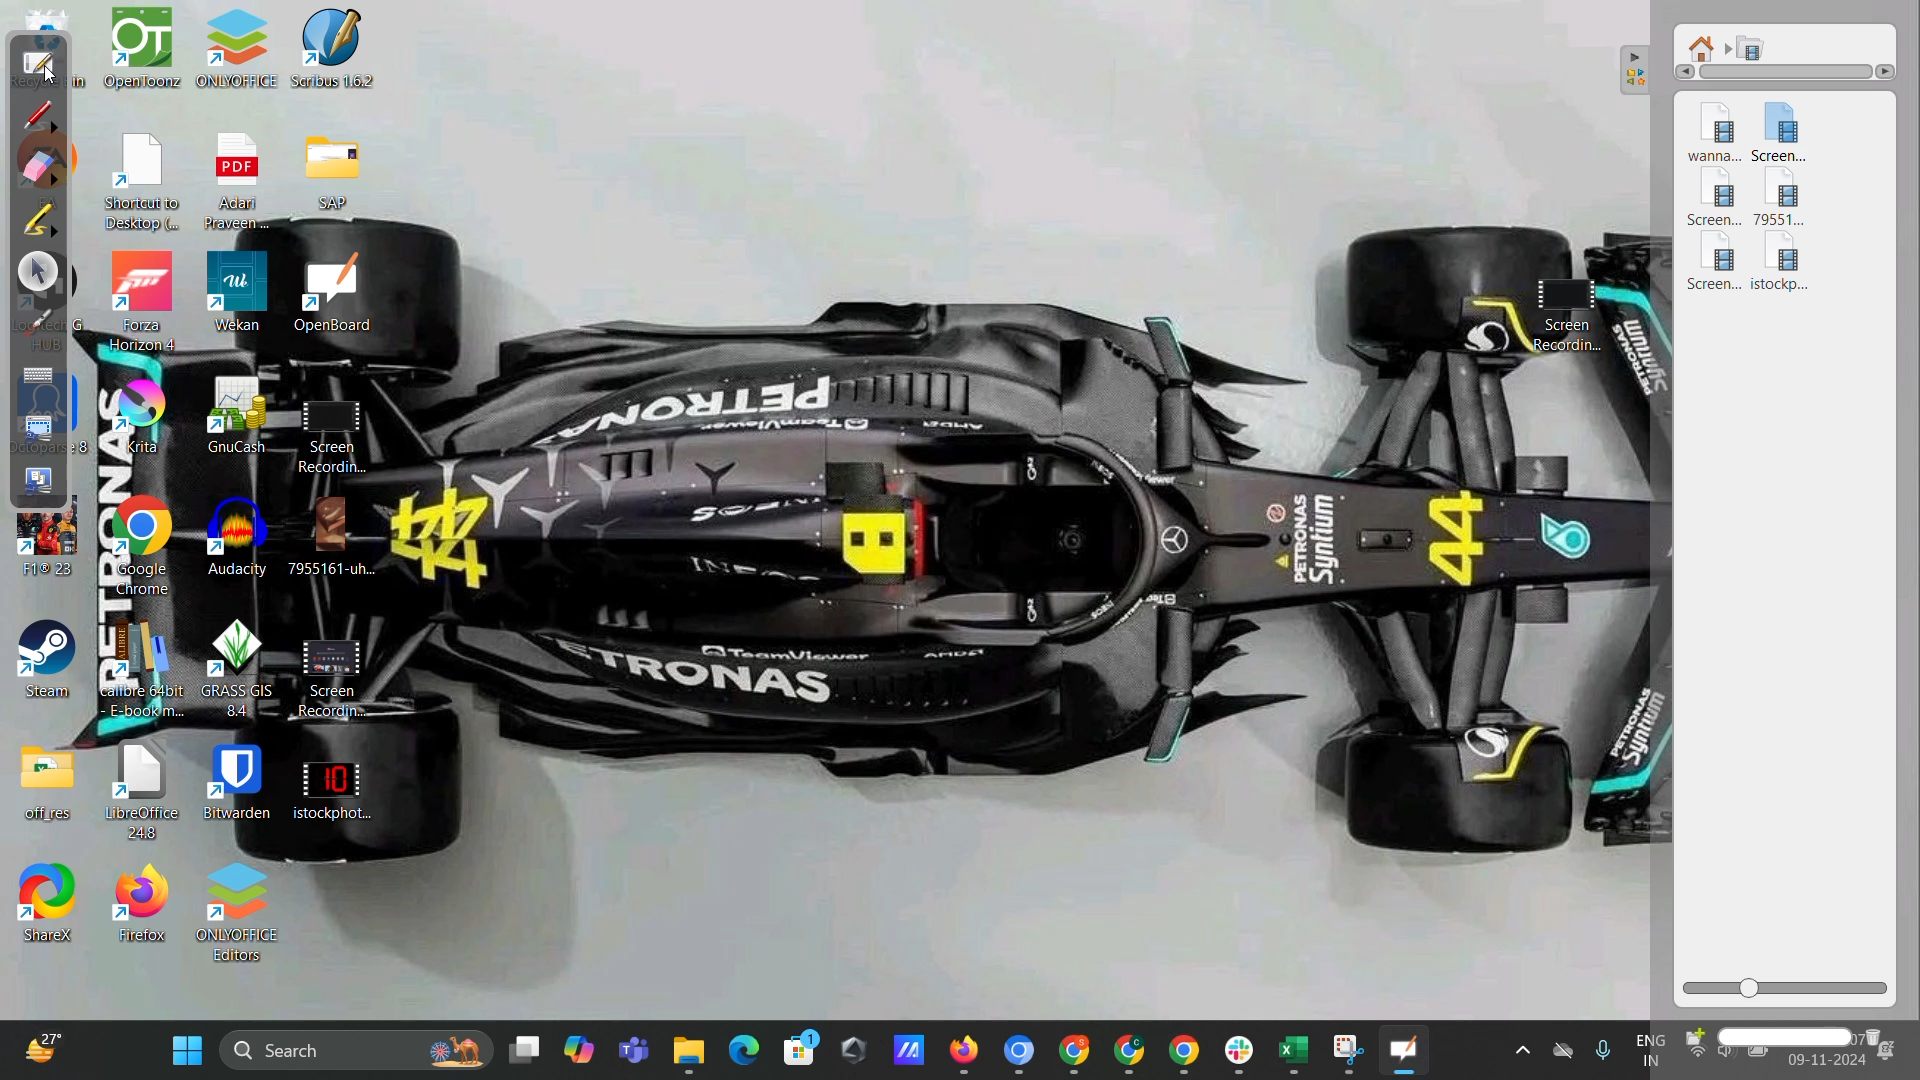 This screenshot has height=1080, width=1920. Describe the element at coordinates (144, 302) in the screenshot. I see `Forza Horizon 4` at that location.